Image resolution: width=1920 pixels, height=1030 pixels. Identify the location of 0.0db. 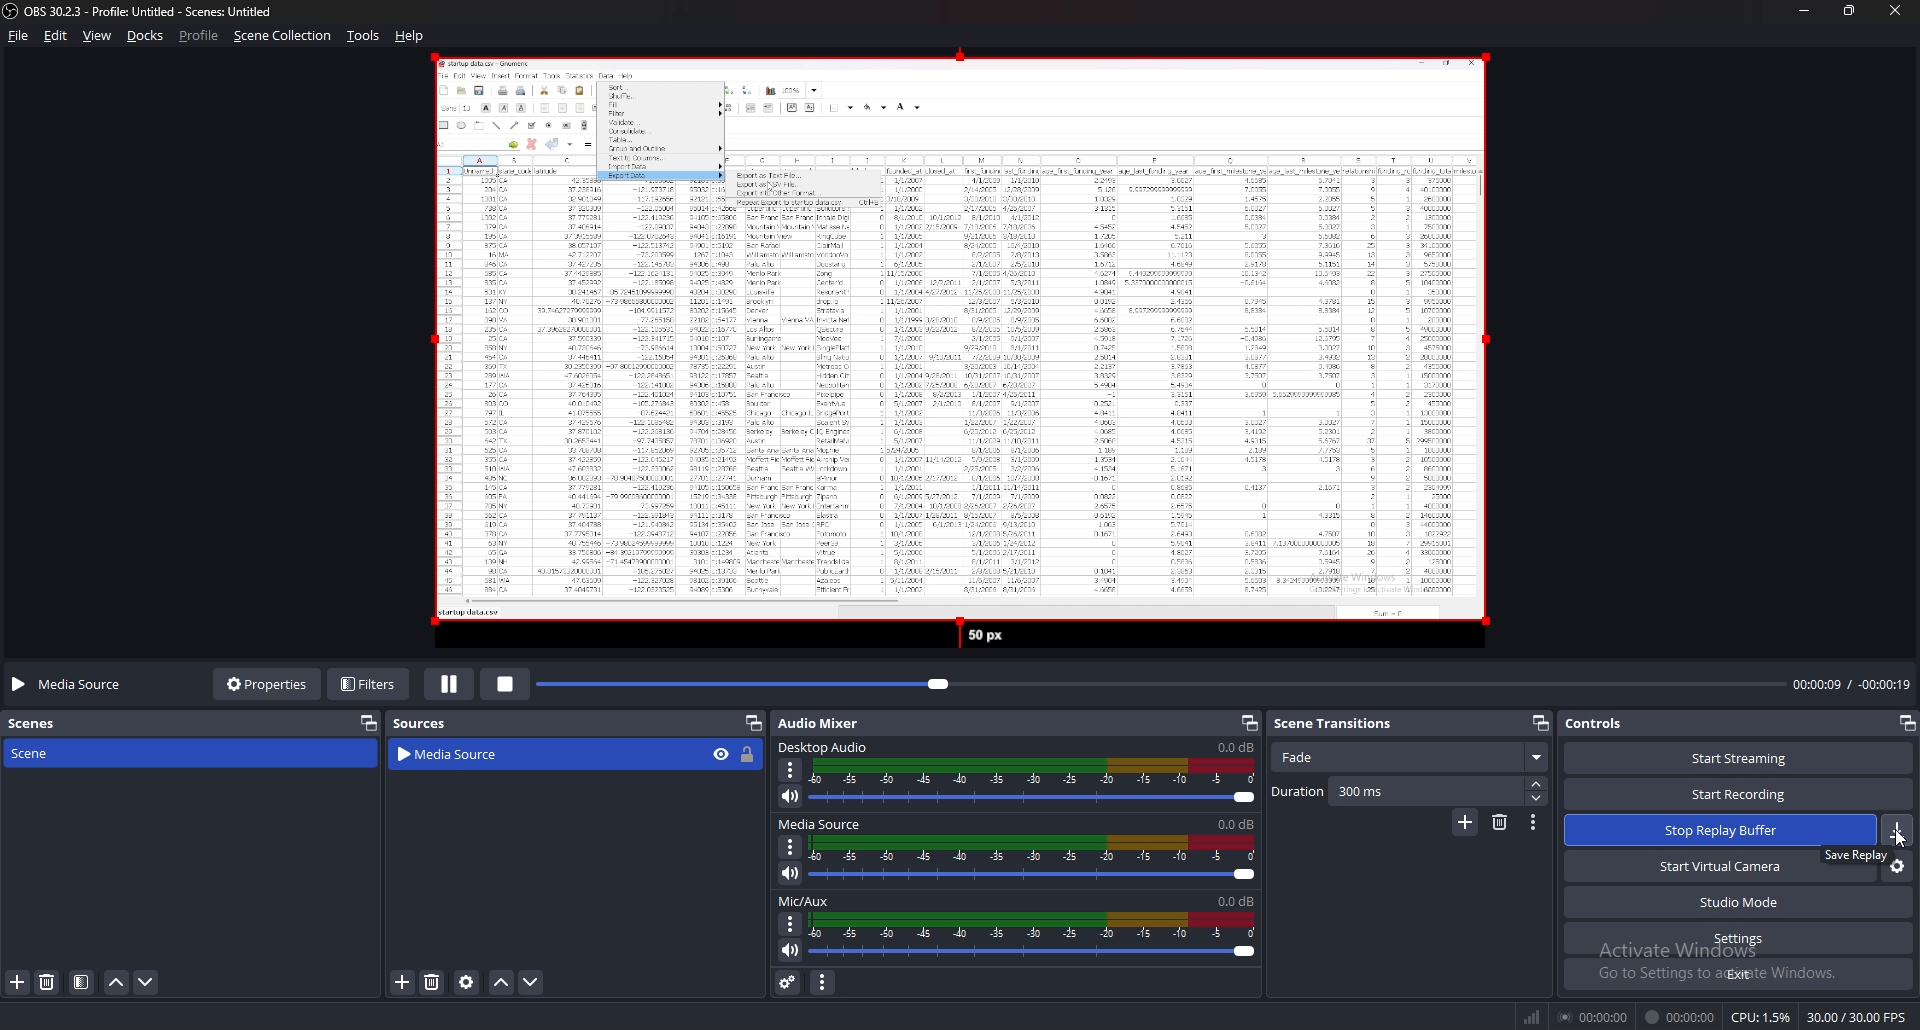
(1237, 902).